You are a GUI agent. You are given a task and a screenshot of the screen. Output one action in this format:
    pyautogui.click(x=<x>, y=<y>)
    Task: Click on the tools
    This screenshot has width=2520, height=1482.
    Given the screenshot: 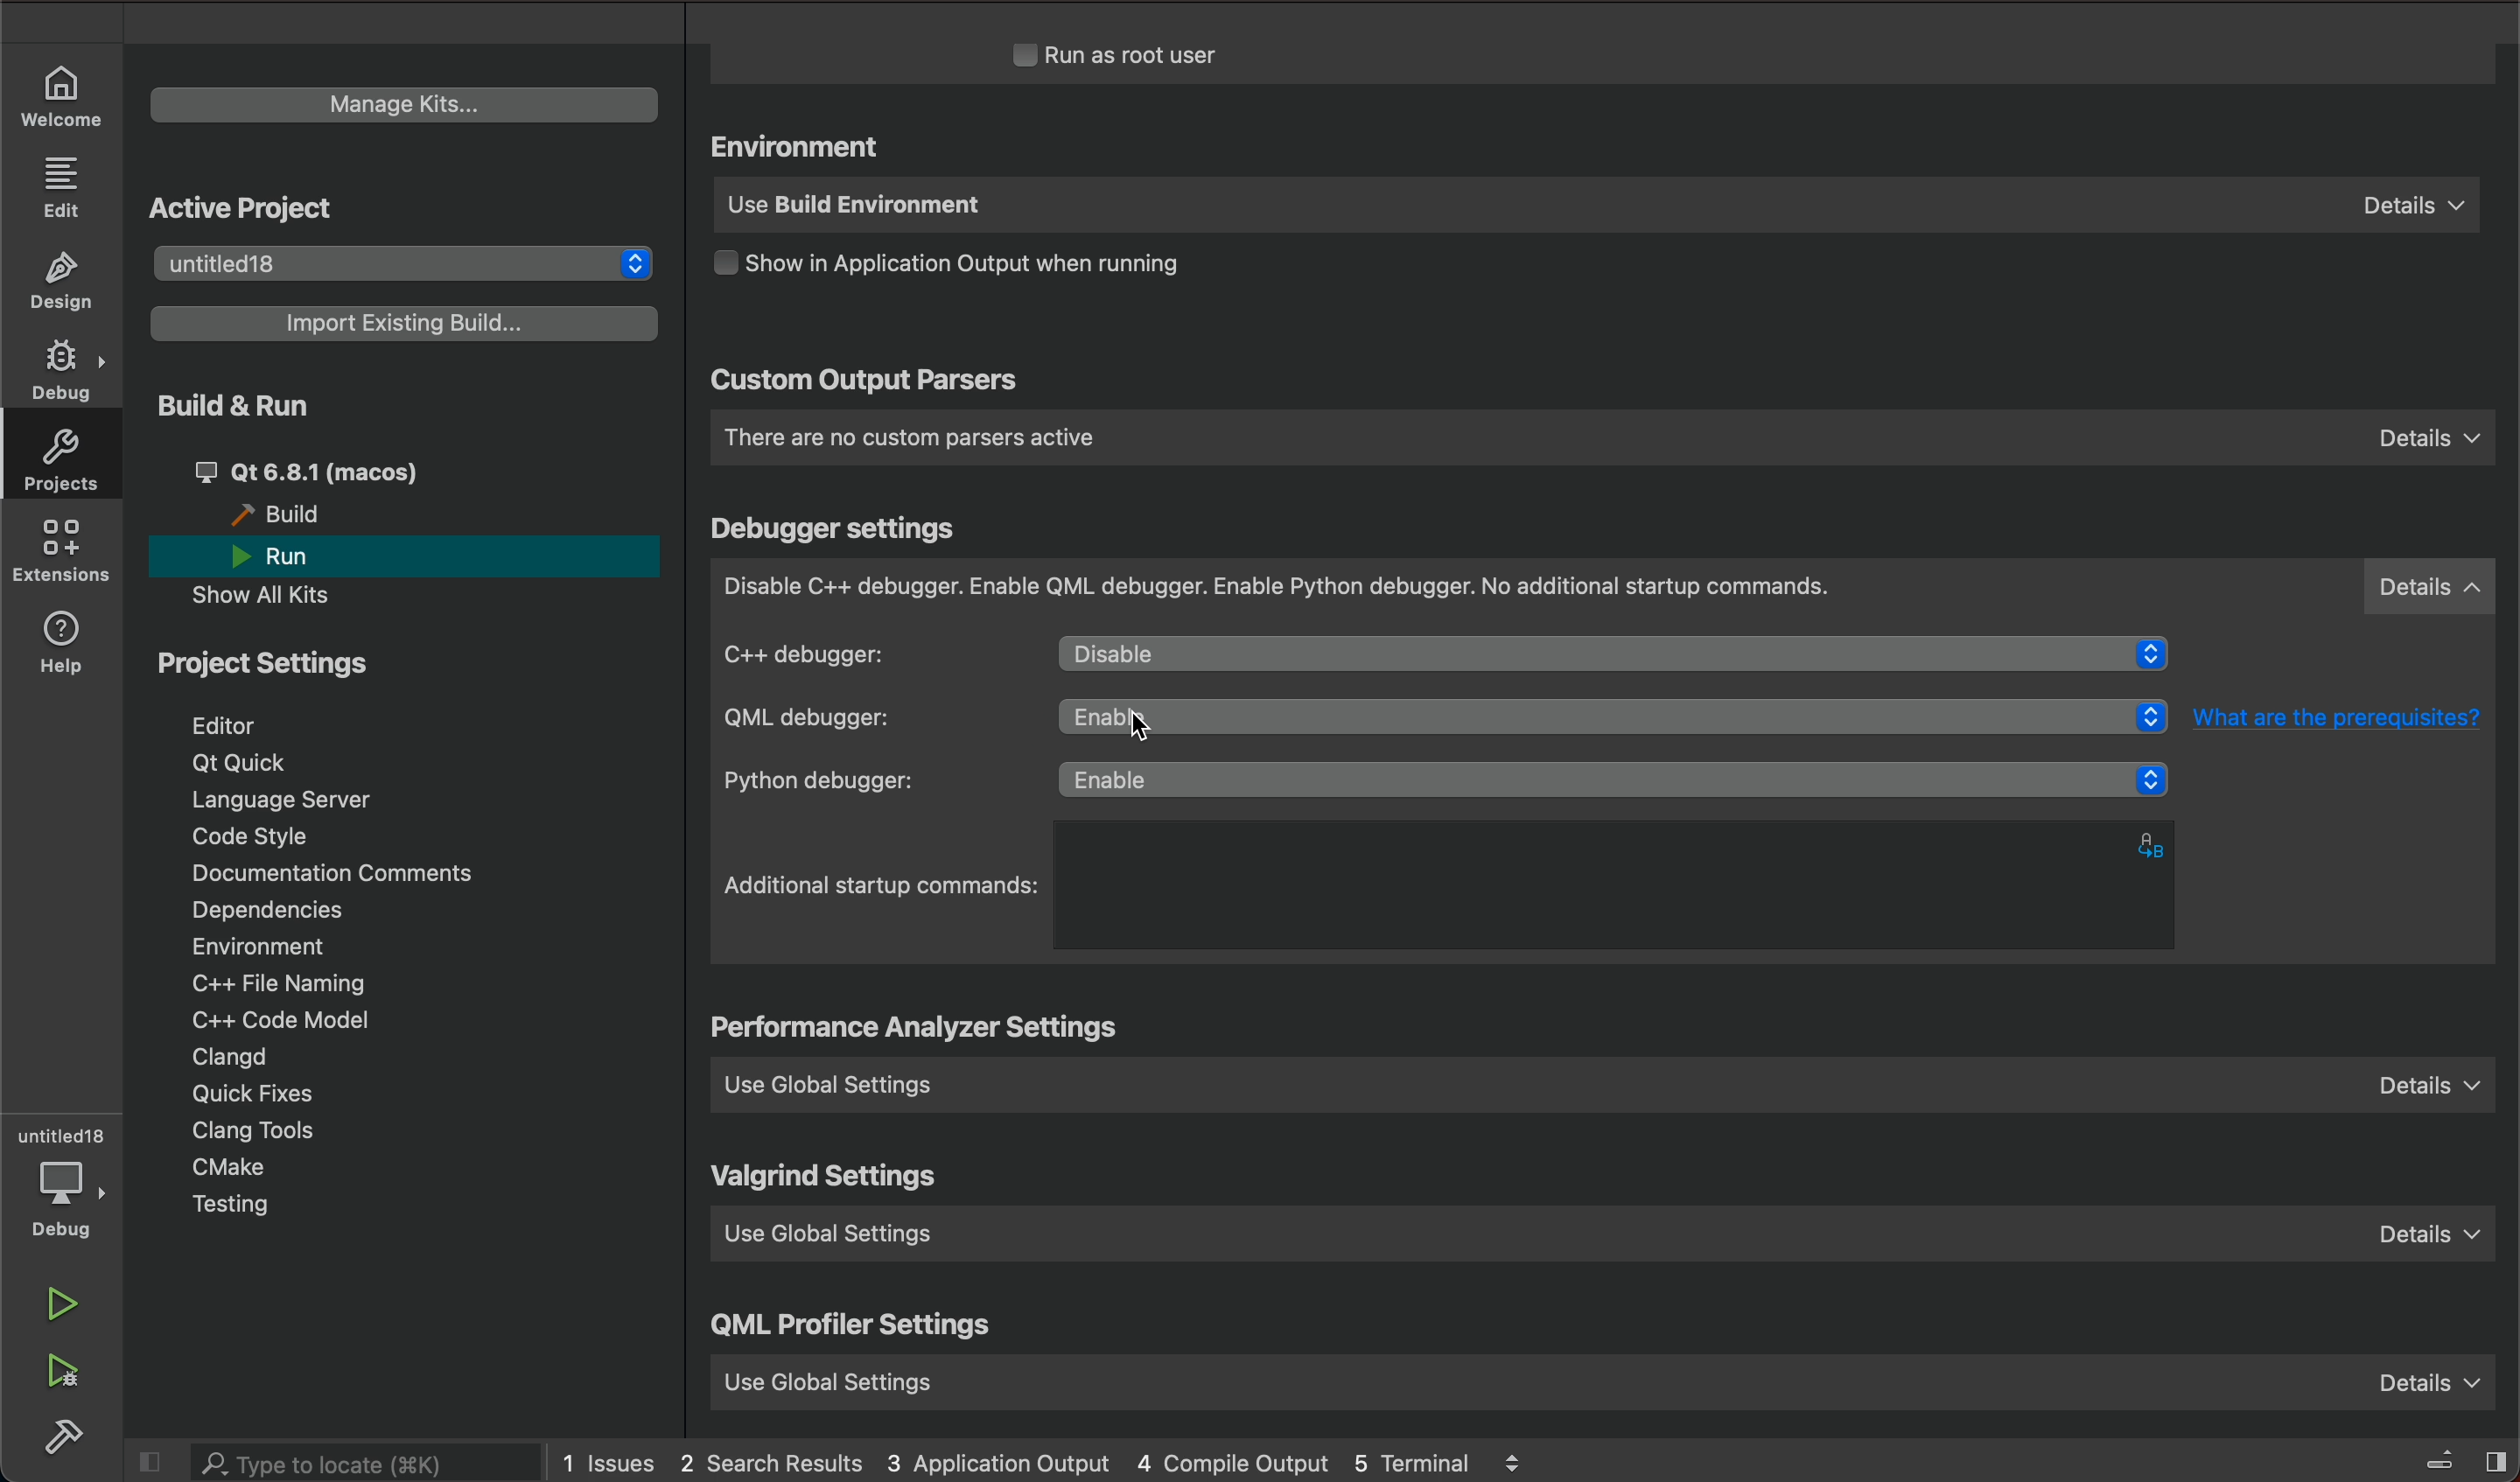 What is the action you would take?
    pyautogui.click(x=284, y=1132)
    